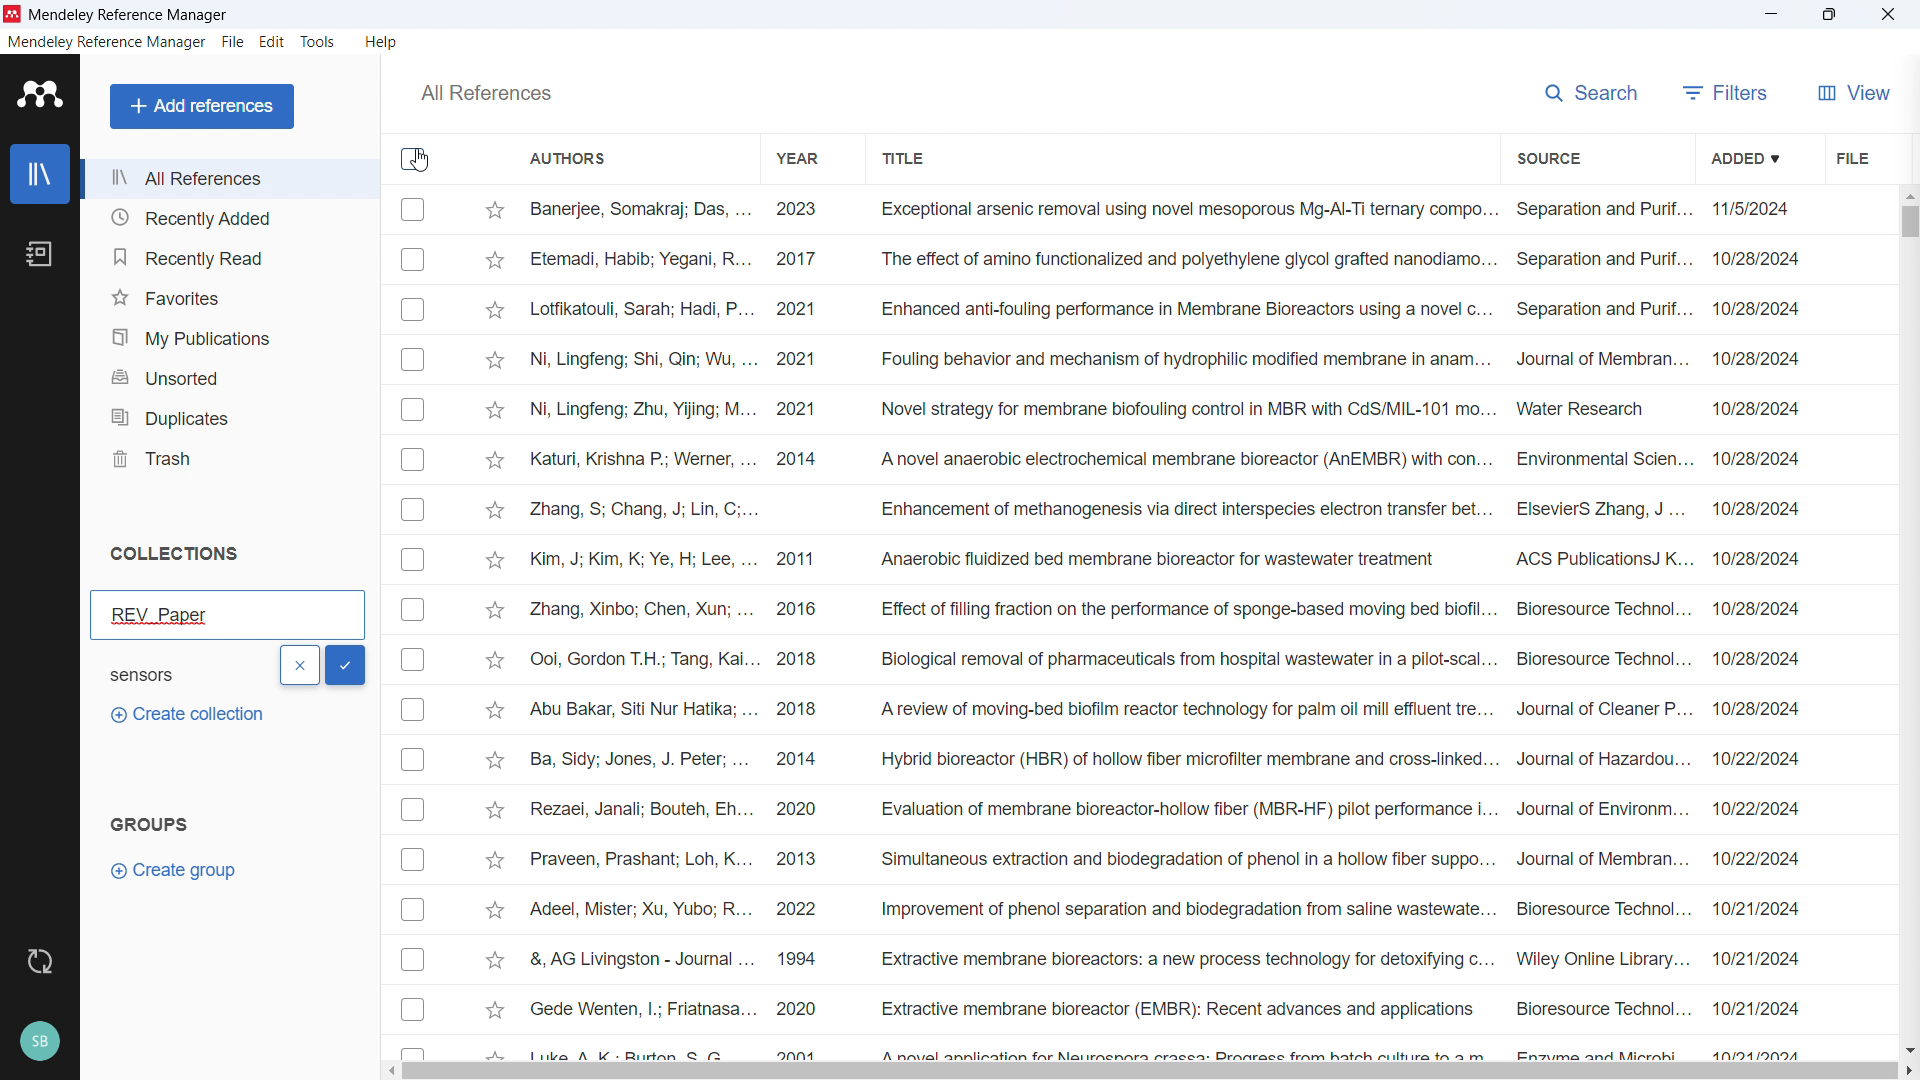 Image resolution: width=1920 pixels, height=1080 pixels. Describe the element at coordinates (569, 159) in the screenshot. I see `Authors` at that location.